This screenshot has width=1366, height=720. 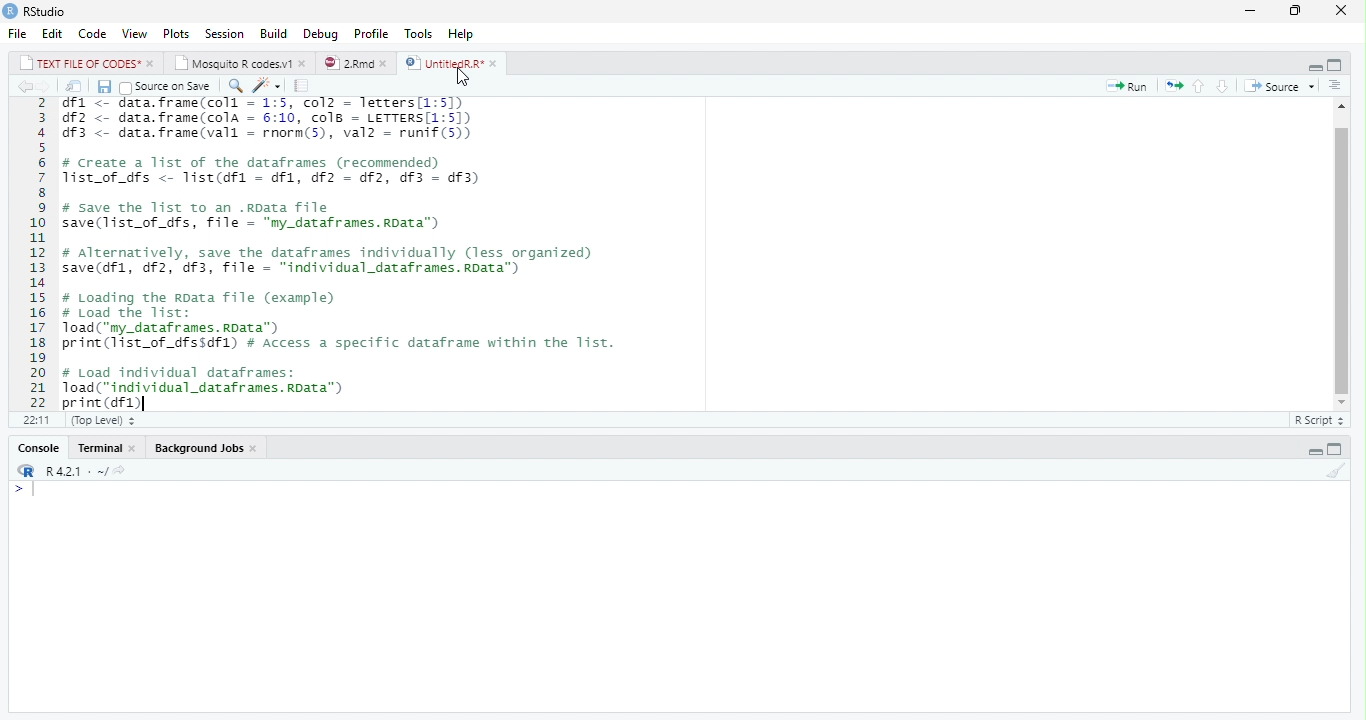 What do you see at coordinates (355, 253) in the screenshot?
I see `dfl <- data.frame(coll = 1:5, col2 = Jetters[1:5])

4f2 <- data.frame(cola = 6:10, cols = LETTERS[1:5])

d4f3 <- data.frame(vall = rnorn(s), val2 = runif(5))

# create a 1ist of the dataframes (recommended)

list_of_dfs <- 1ist(dfl = dfi, df2 = df2, df3 = df3)

# save the list to an .Roata file

save(list_of dfs, file = "my_dataframes.rData")

# Alternatively, save the datafranes individually (less organized)
save(df1, df2, df3, file = "individual_dataframes.RData")

# Loading the roata file (example)

# Load the list:

Toad("my_dataframes. roata")

print(115t_of_dfssdf1) # Access a specific dataframe within the list.
# Load individual dataframes:

Toad("individual_datafranes. Roata")

print(df1)|` at bounding box center [355, 253].